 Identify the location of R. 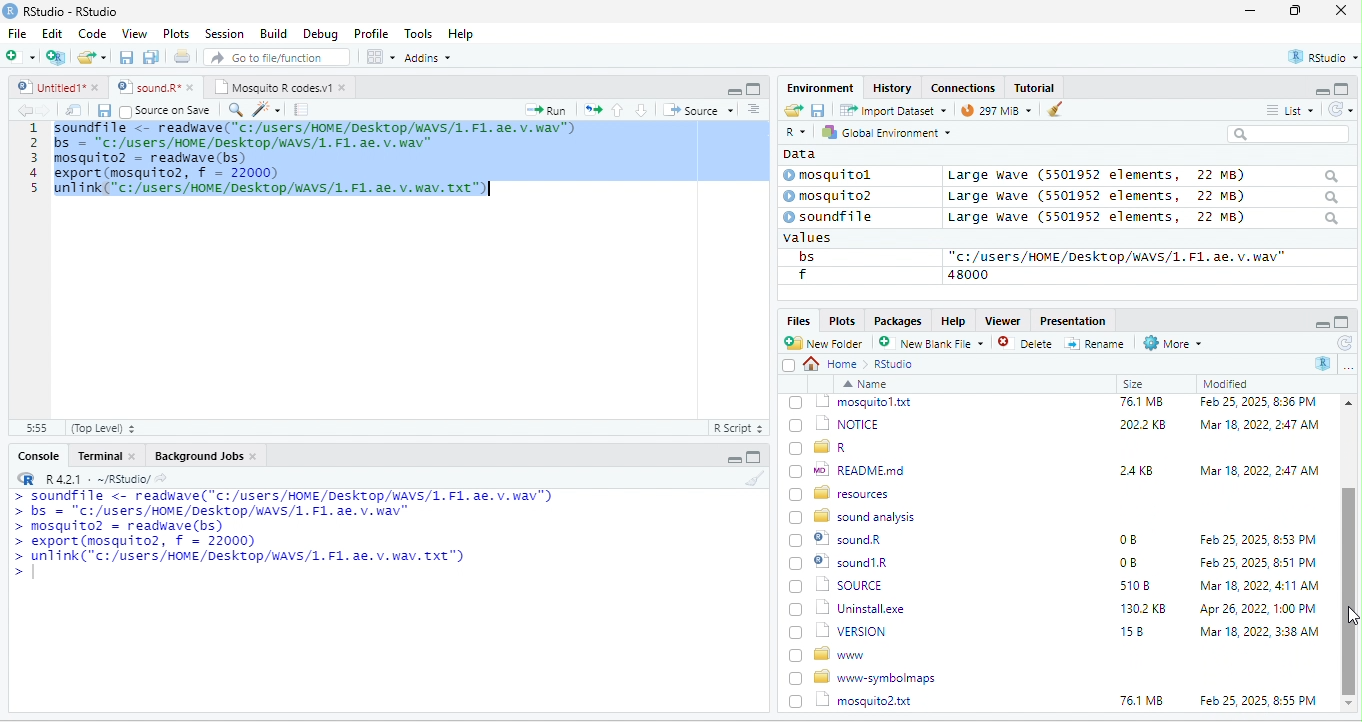
(794, 133).